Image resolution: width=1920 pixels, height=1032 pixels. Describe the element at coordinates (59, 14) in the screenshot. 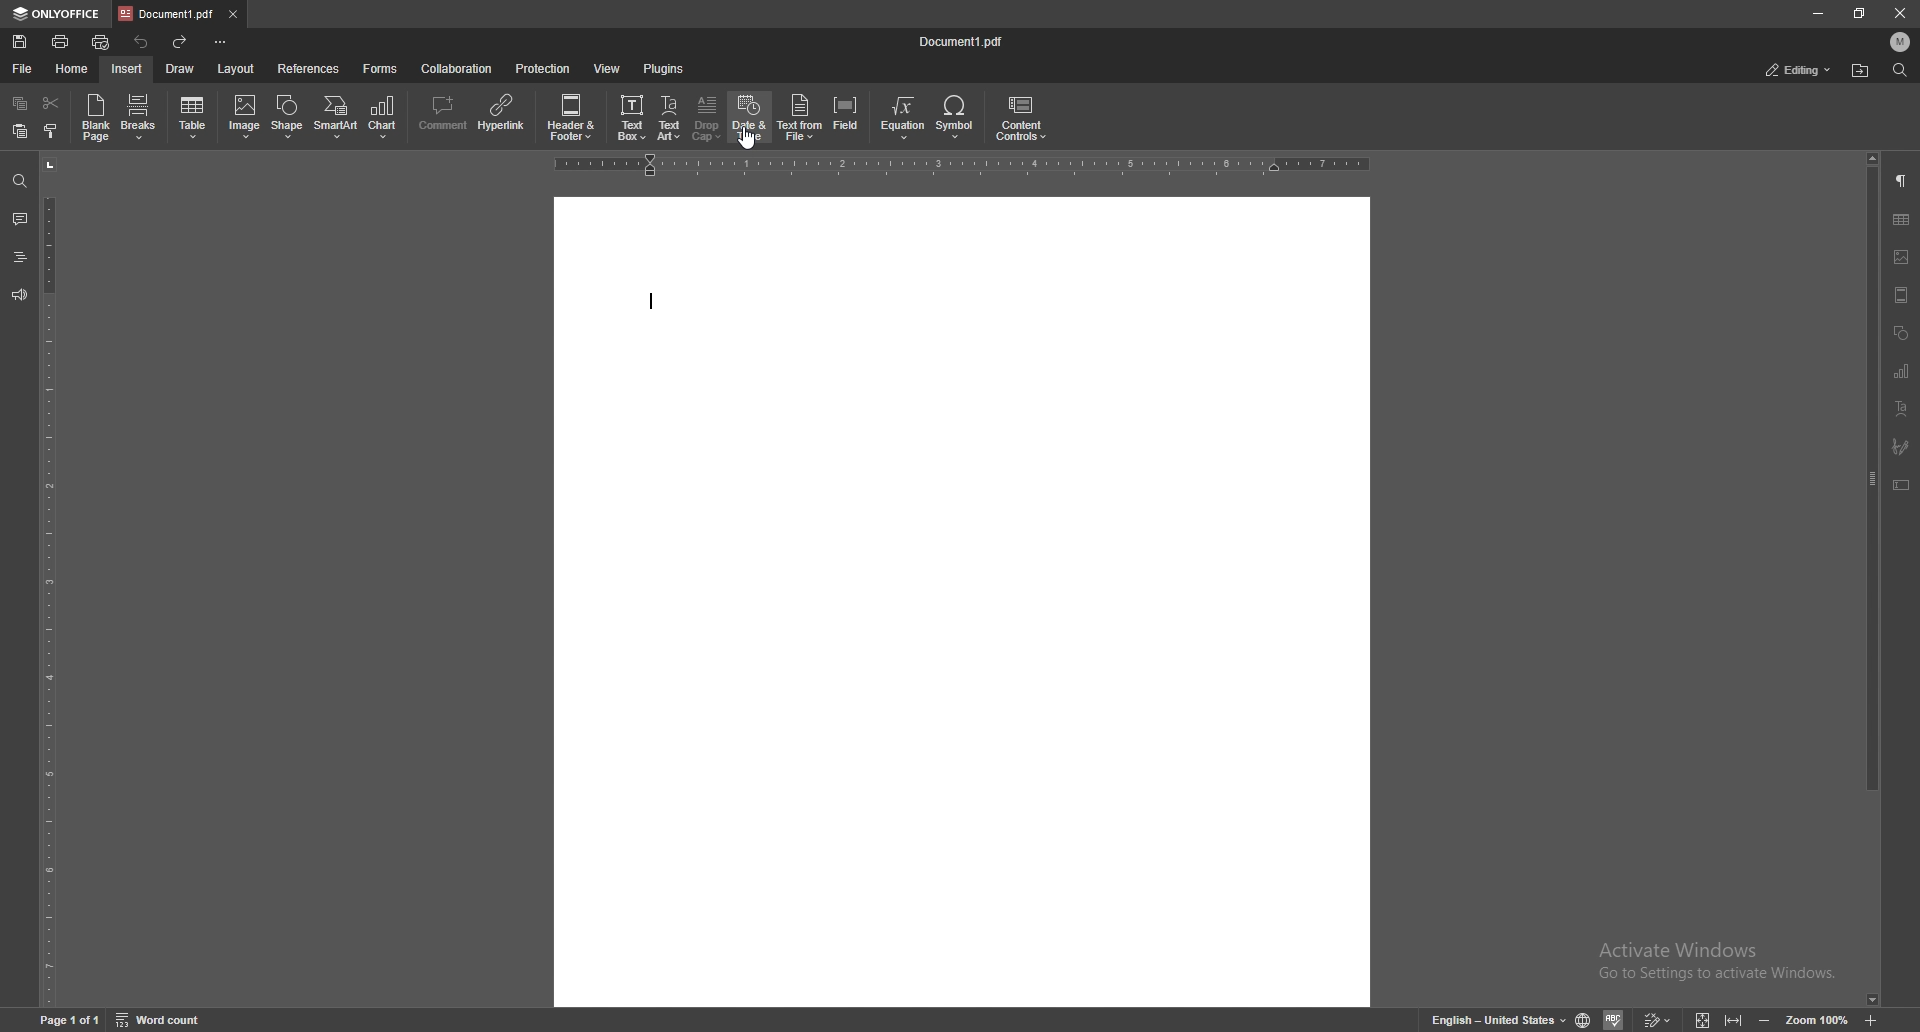

I see `onlyoffice` at that location.